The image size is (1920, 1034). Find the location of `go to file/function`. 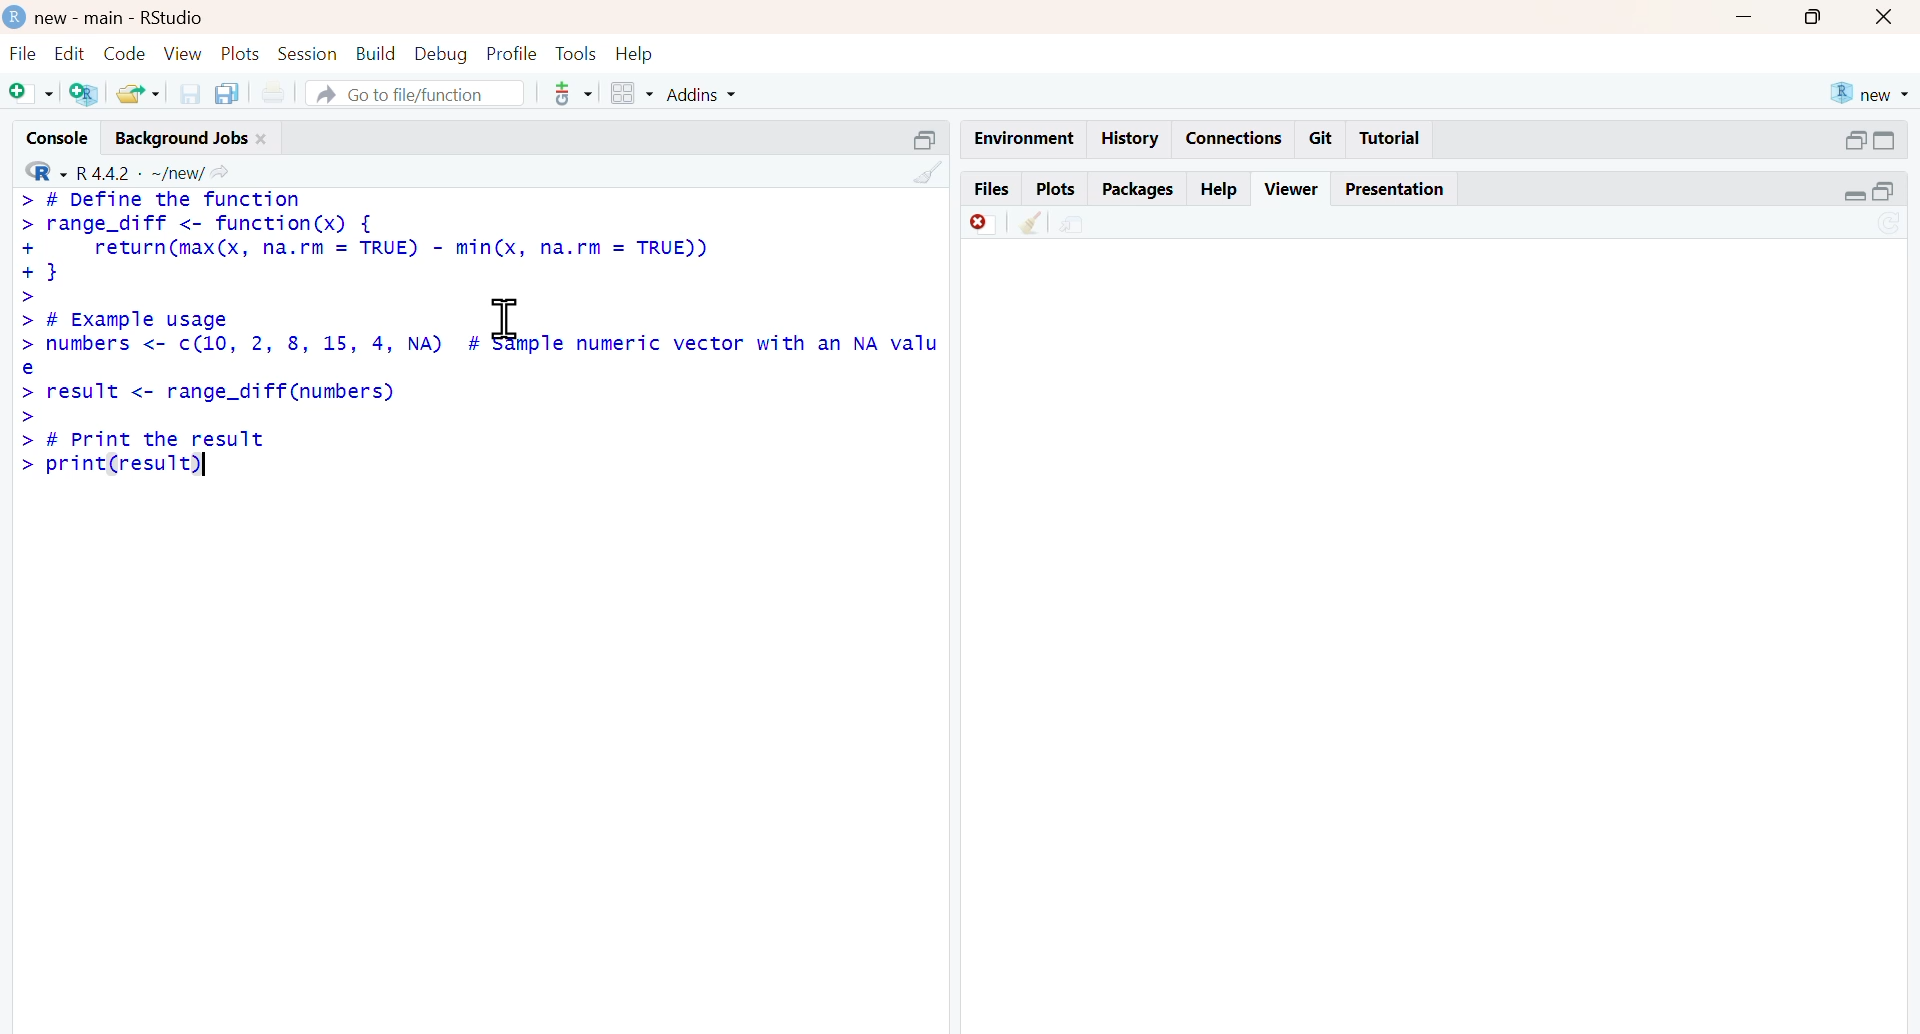

go to file/function is located at coordinates (416, 95).